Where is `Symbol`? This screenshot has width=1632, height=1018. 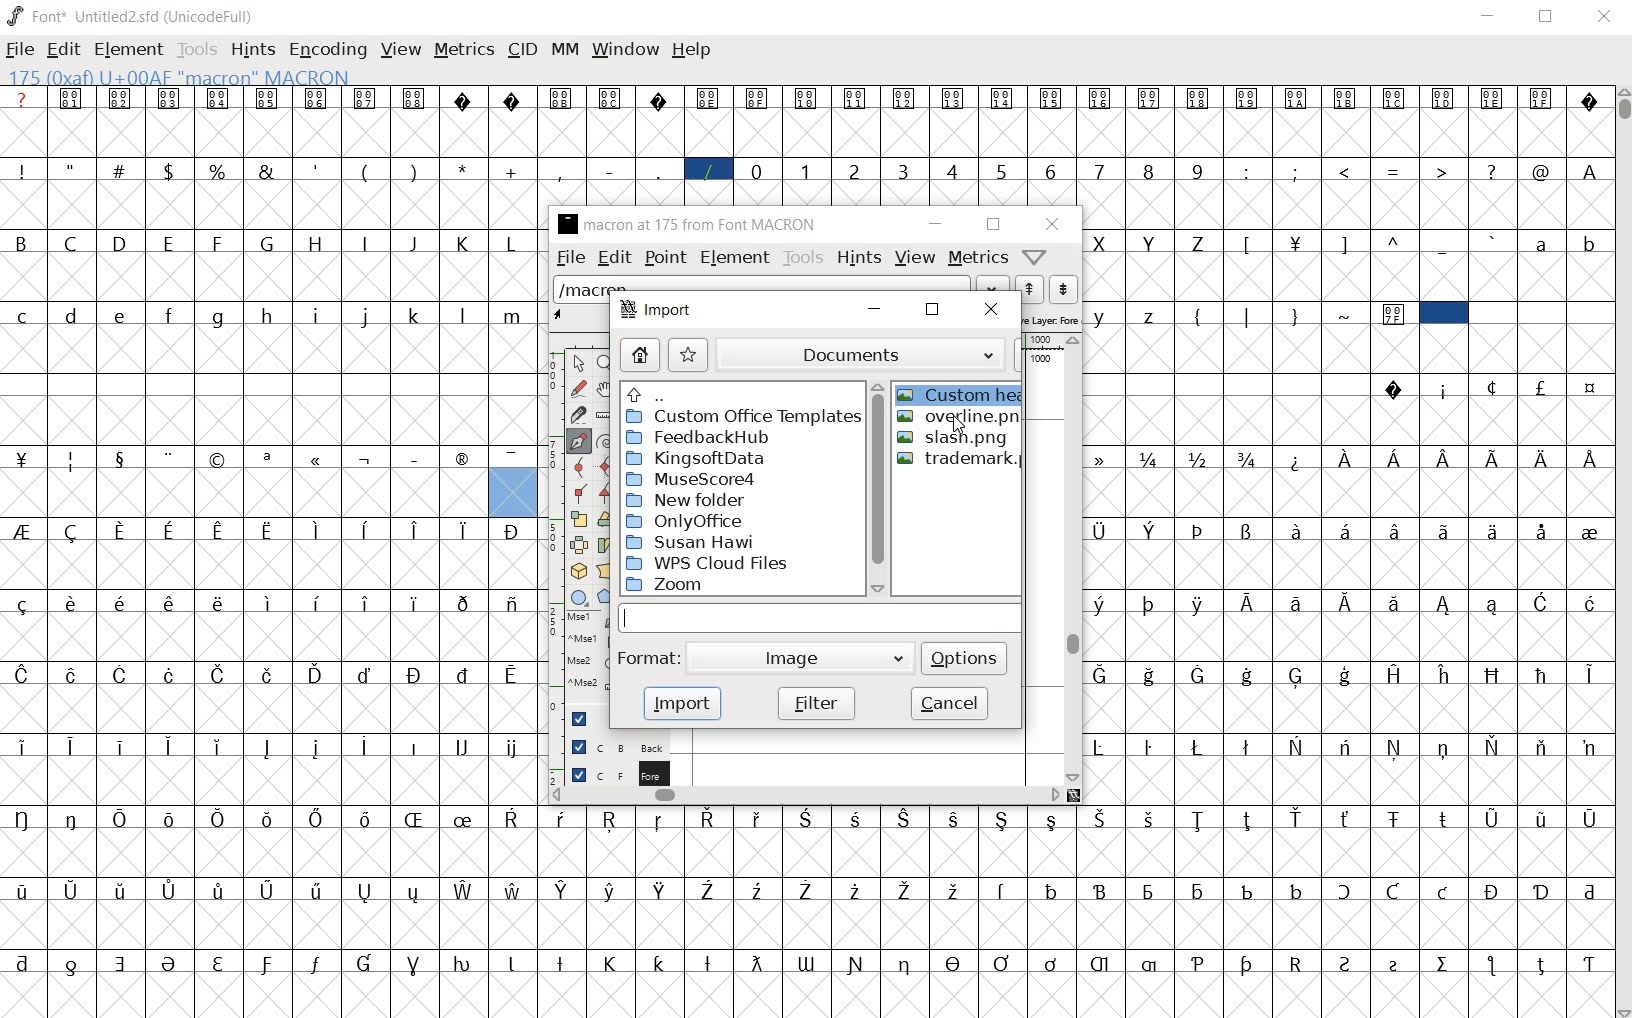 Symbol is located at coordinates (1591, 387).